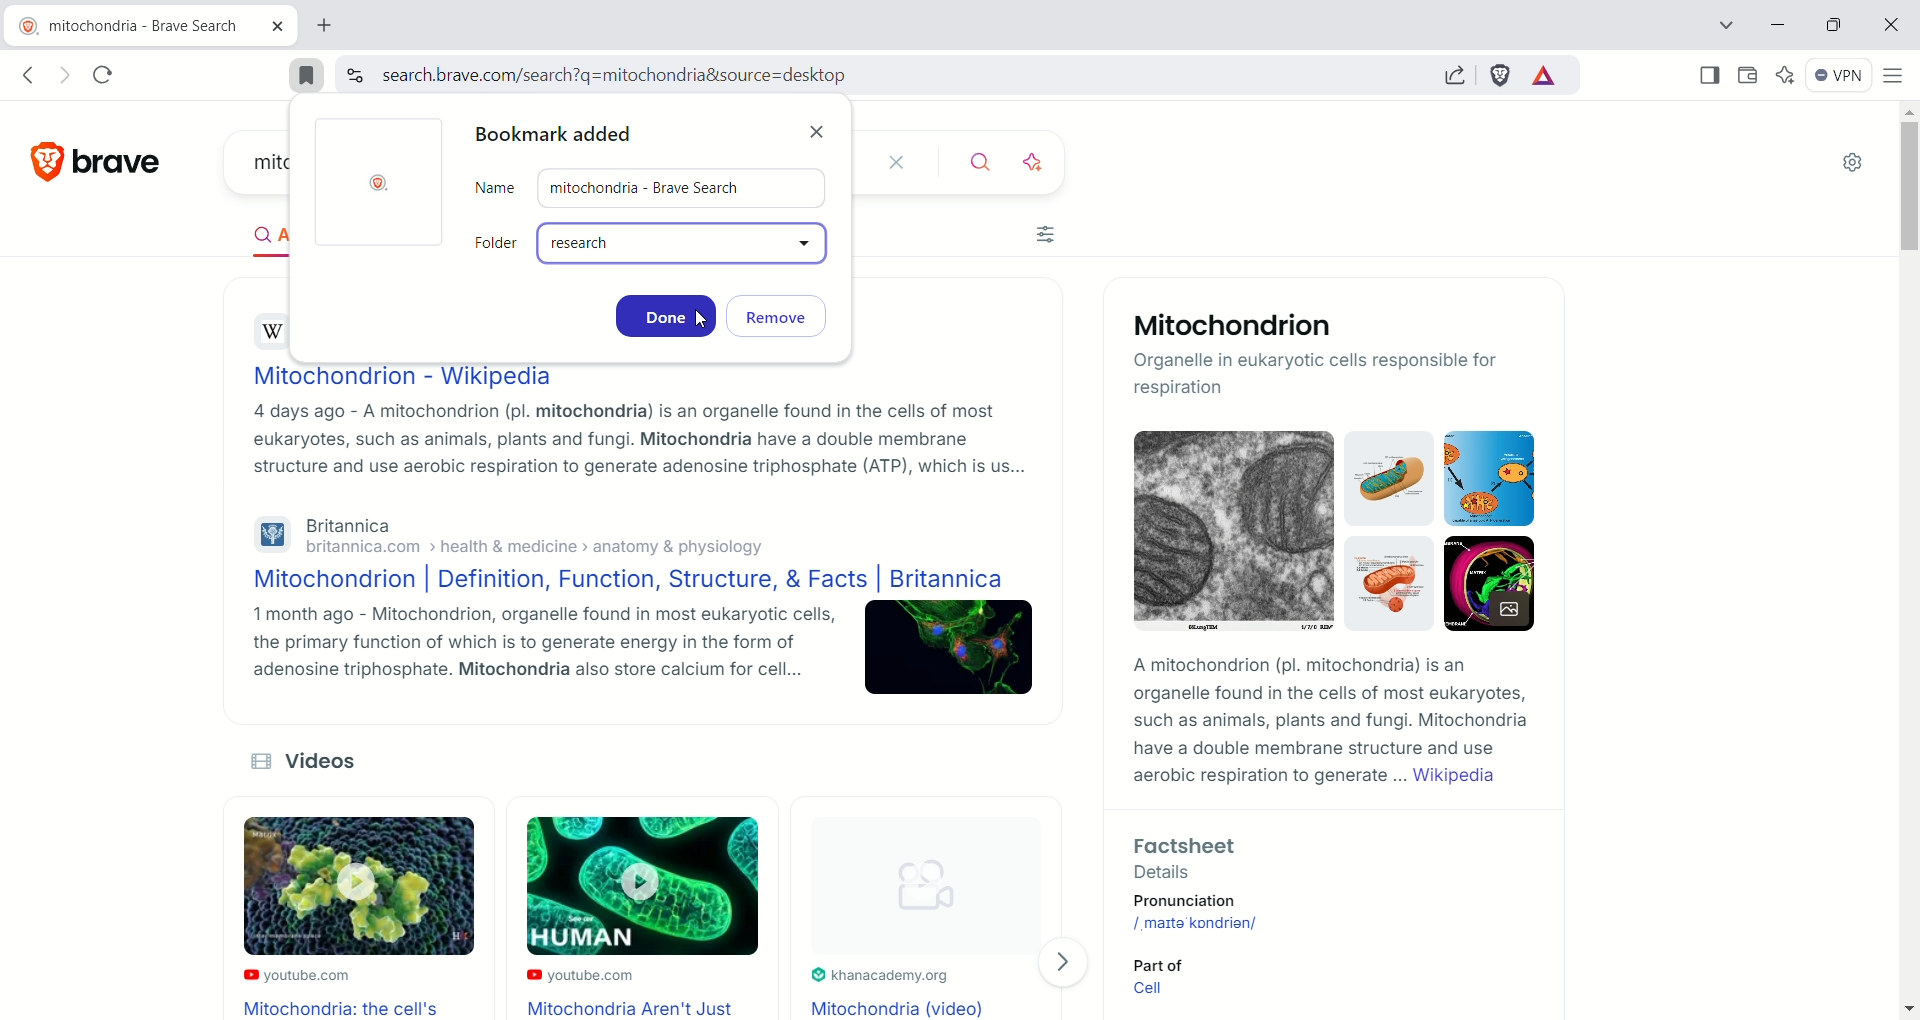 The image size is (1920, 1020). I want to click on go back, so click(26, 75).